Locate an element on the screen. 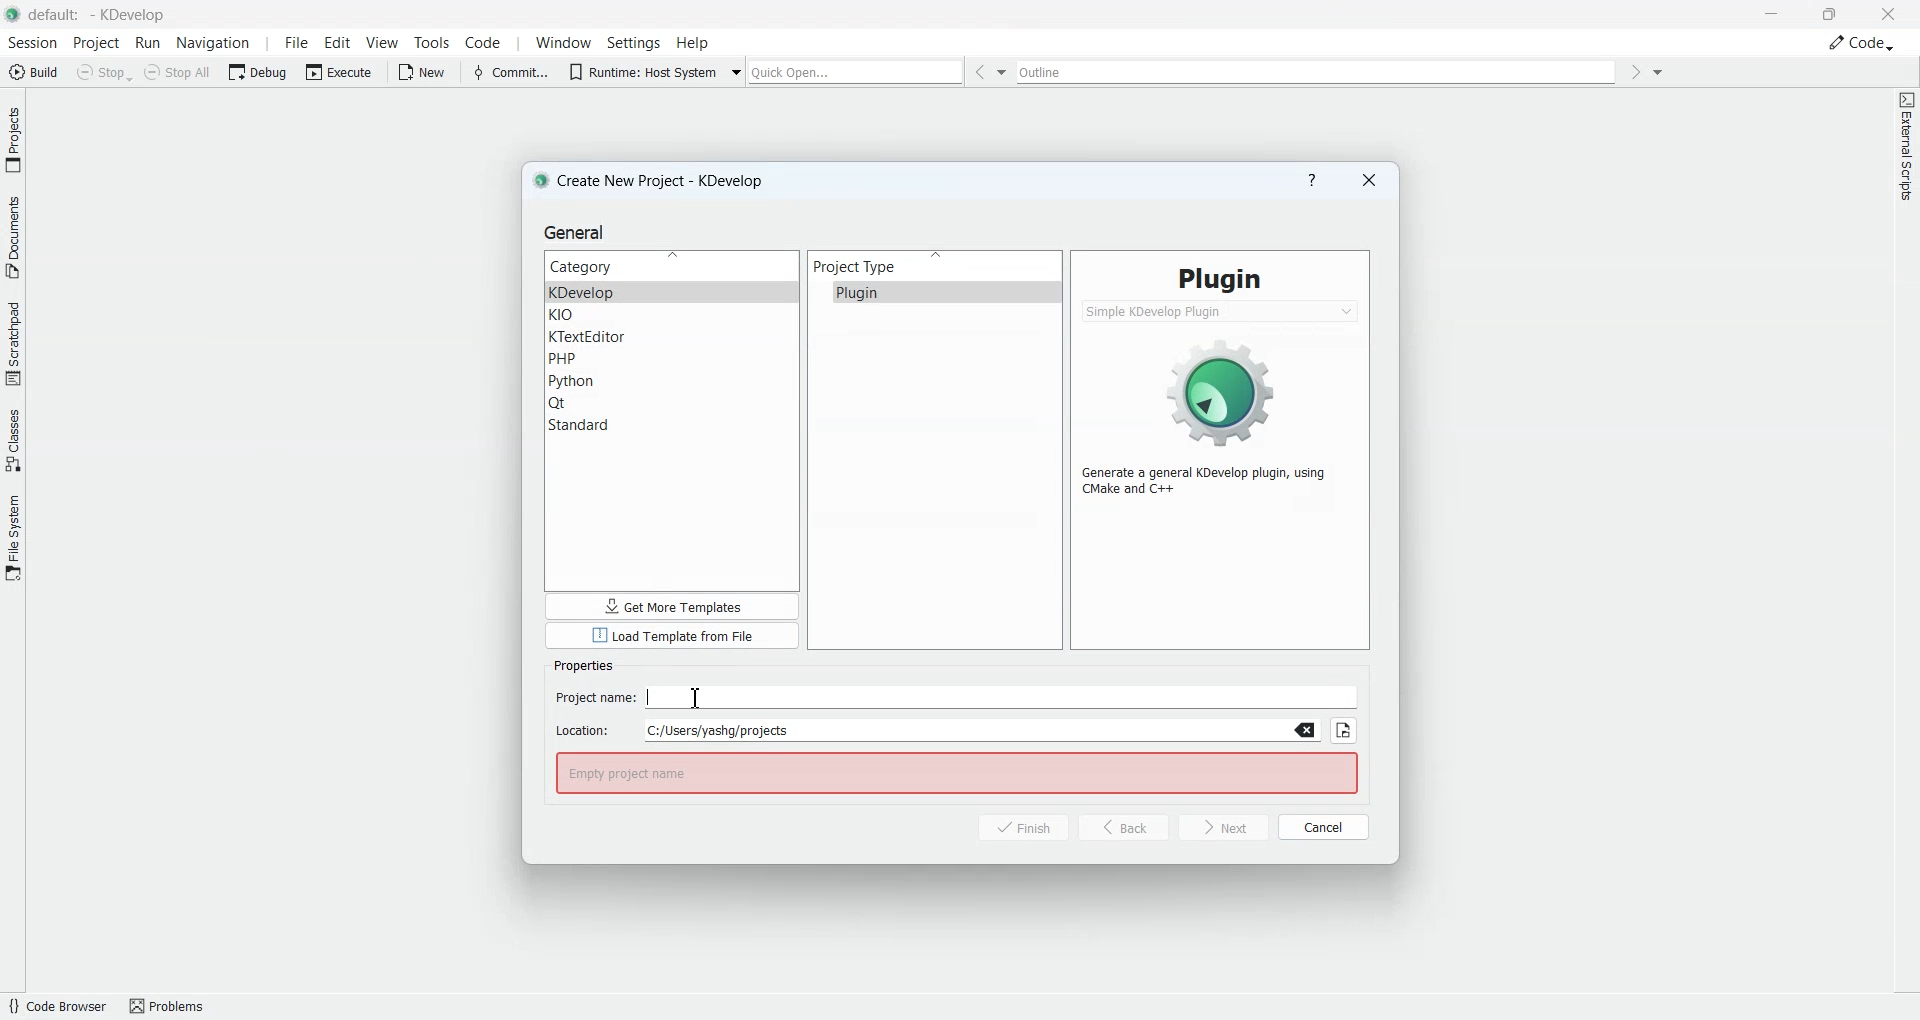 The width and height of the screenshot is (1920, 1020). PHP is located at coordinates (672, 359).